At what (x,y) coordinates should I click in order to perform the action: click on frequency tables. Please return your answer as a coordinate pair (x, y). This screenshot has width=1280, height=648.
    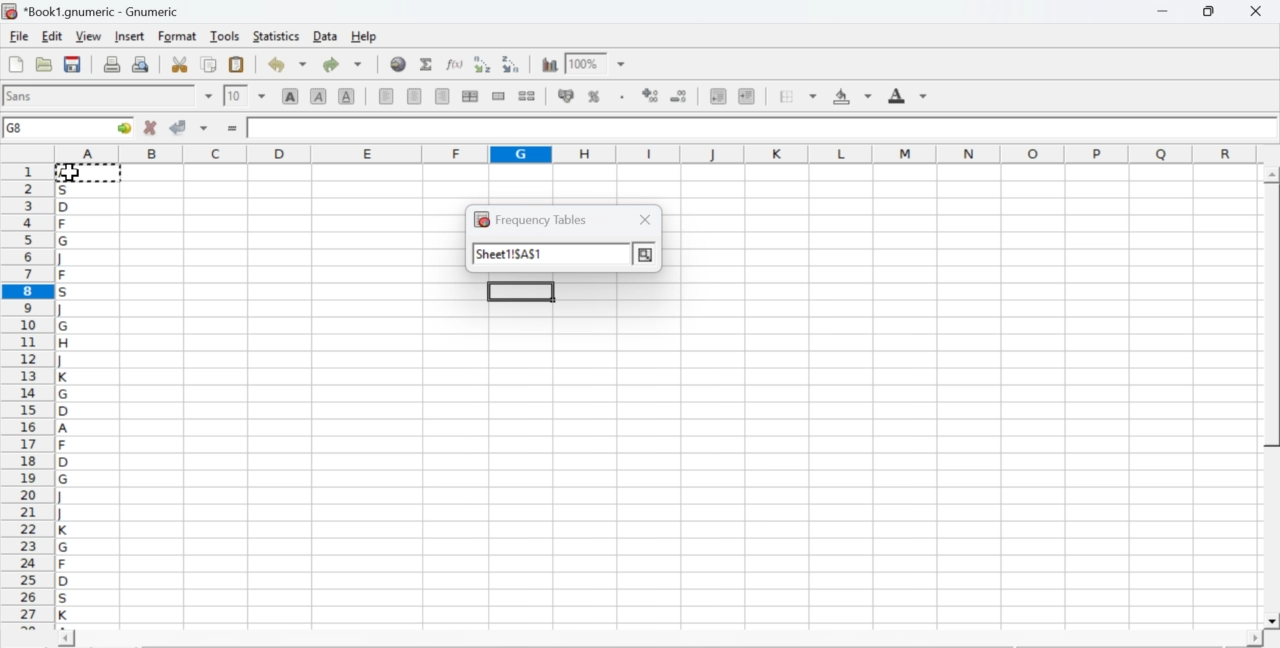
    Looking at the image, I should click on (530, 219).